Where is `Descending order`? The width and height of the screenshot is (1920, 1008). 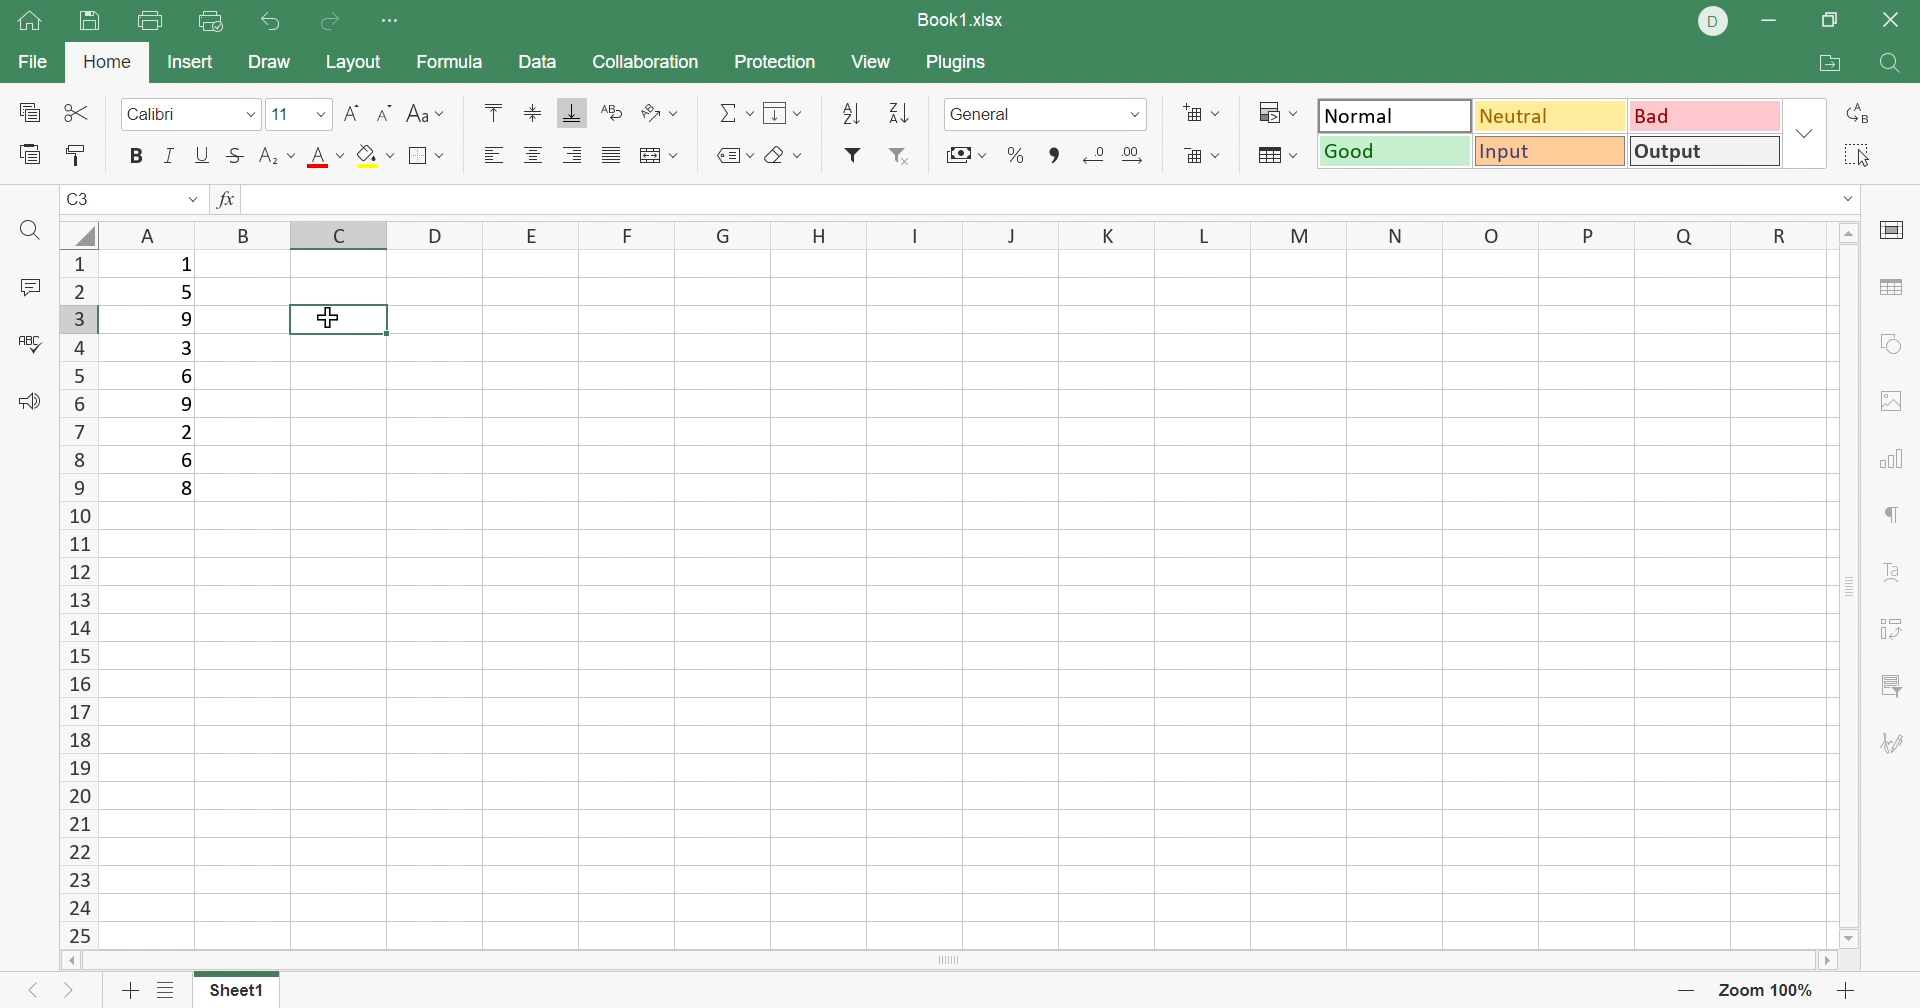 Descending order is located at coordinates (902, 114).